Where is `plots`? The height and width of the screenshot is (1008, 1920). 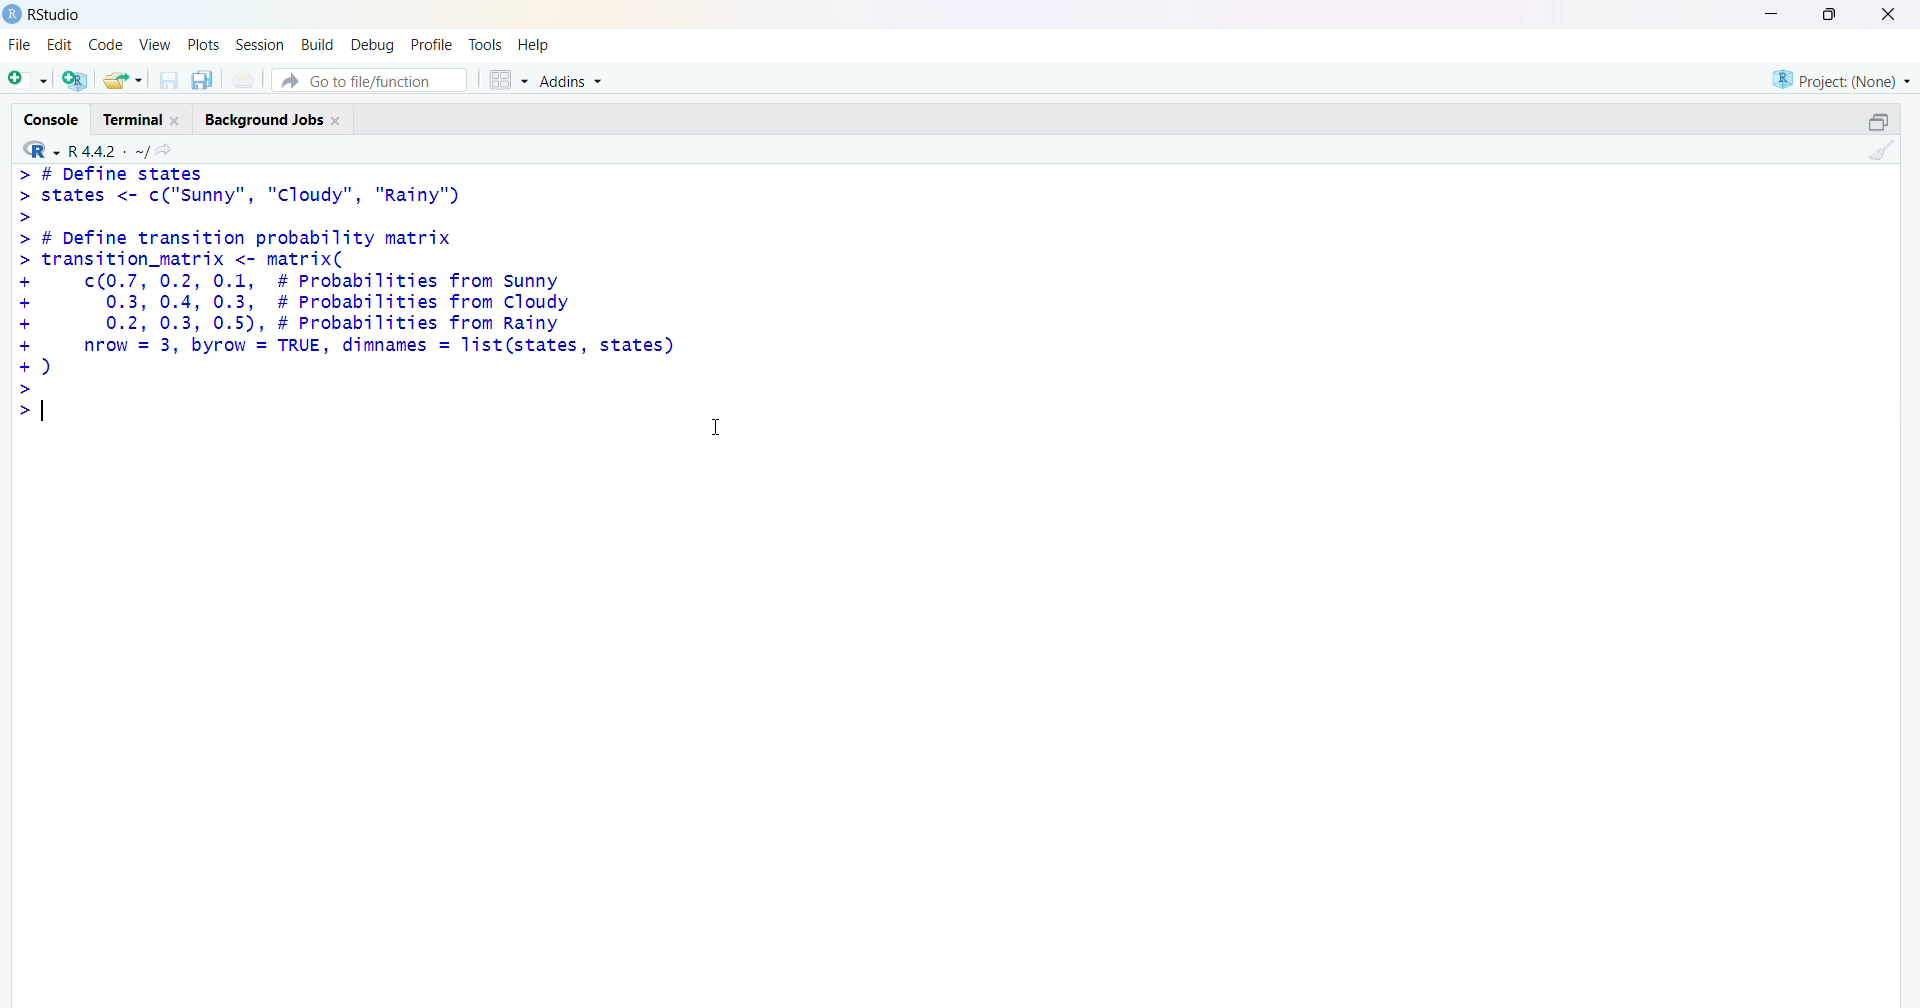
plots is located at coordinates (206, 43).